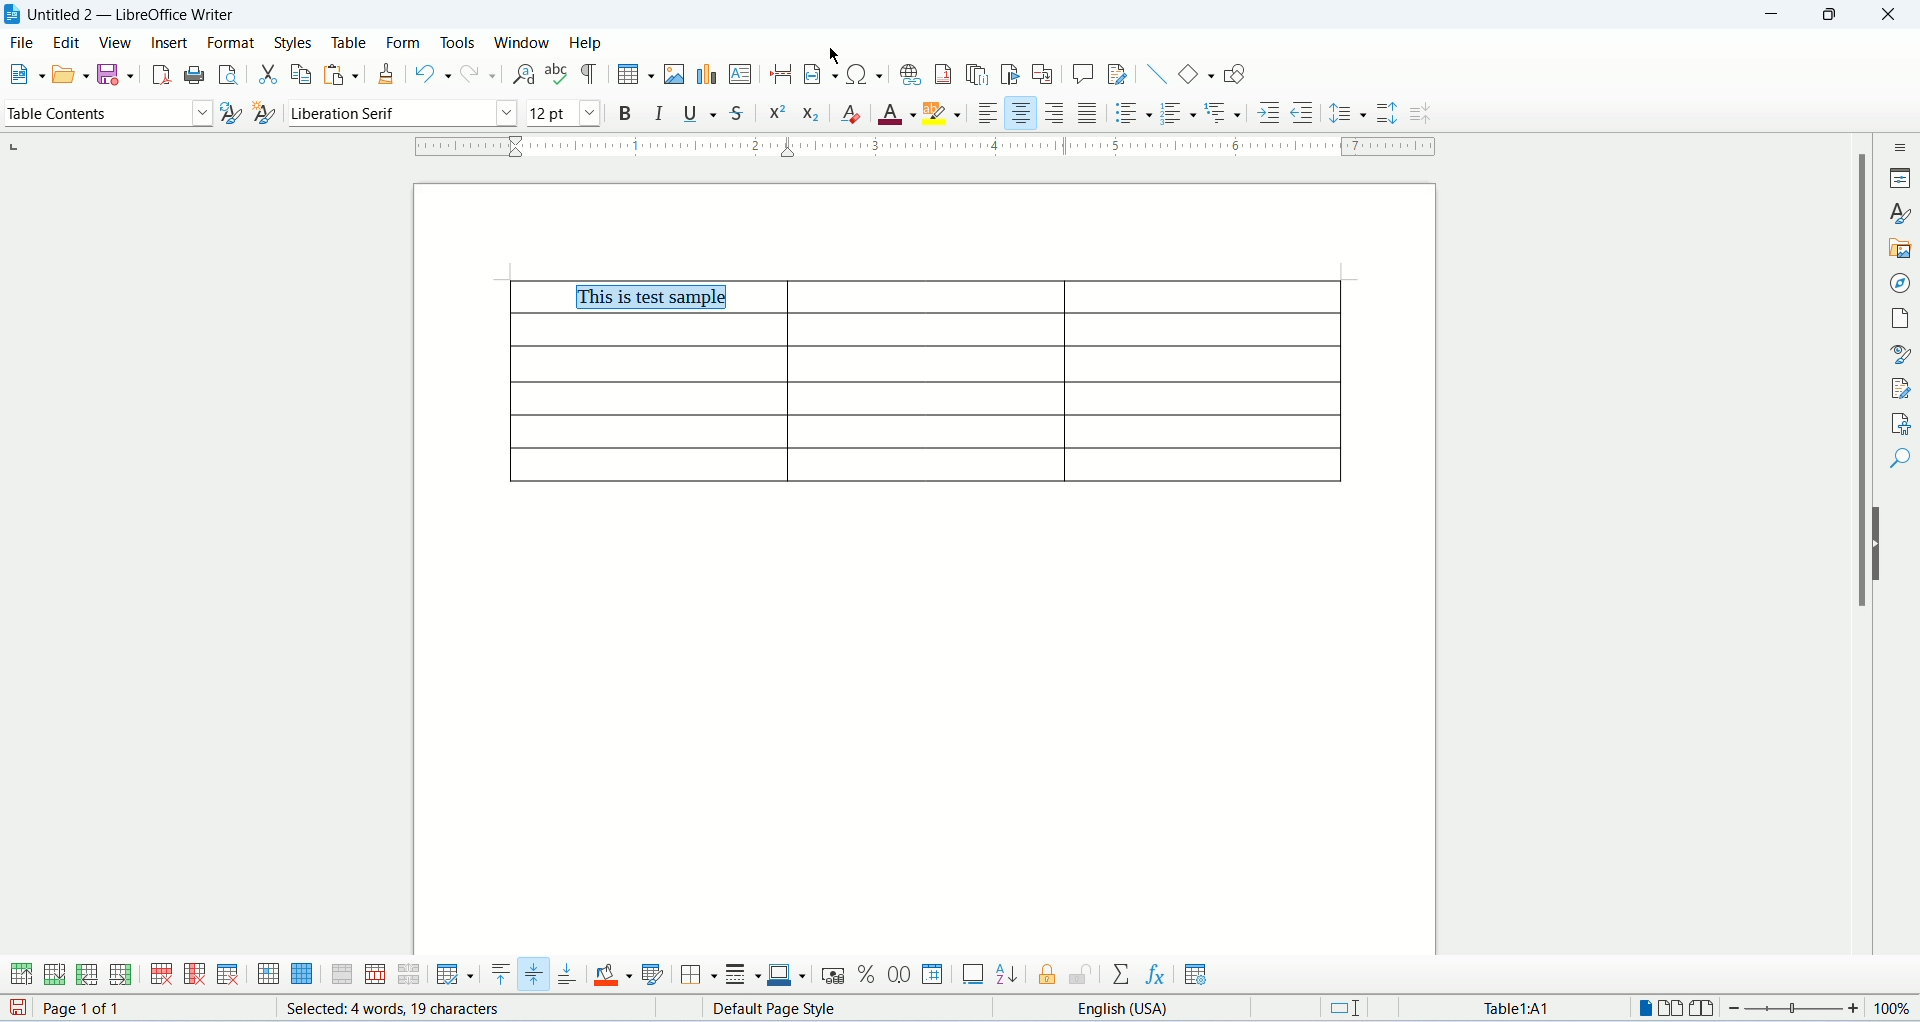  I want to click on word count, so click(393, 1009).